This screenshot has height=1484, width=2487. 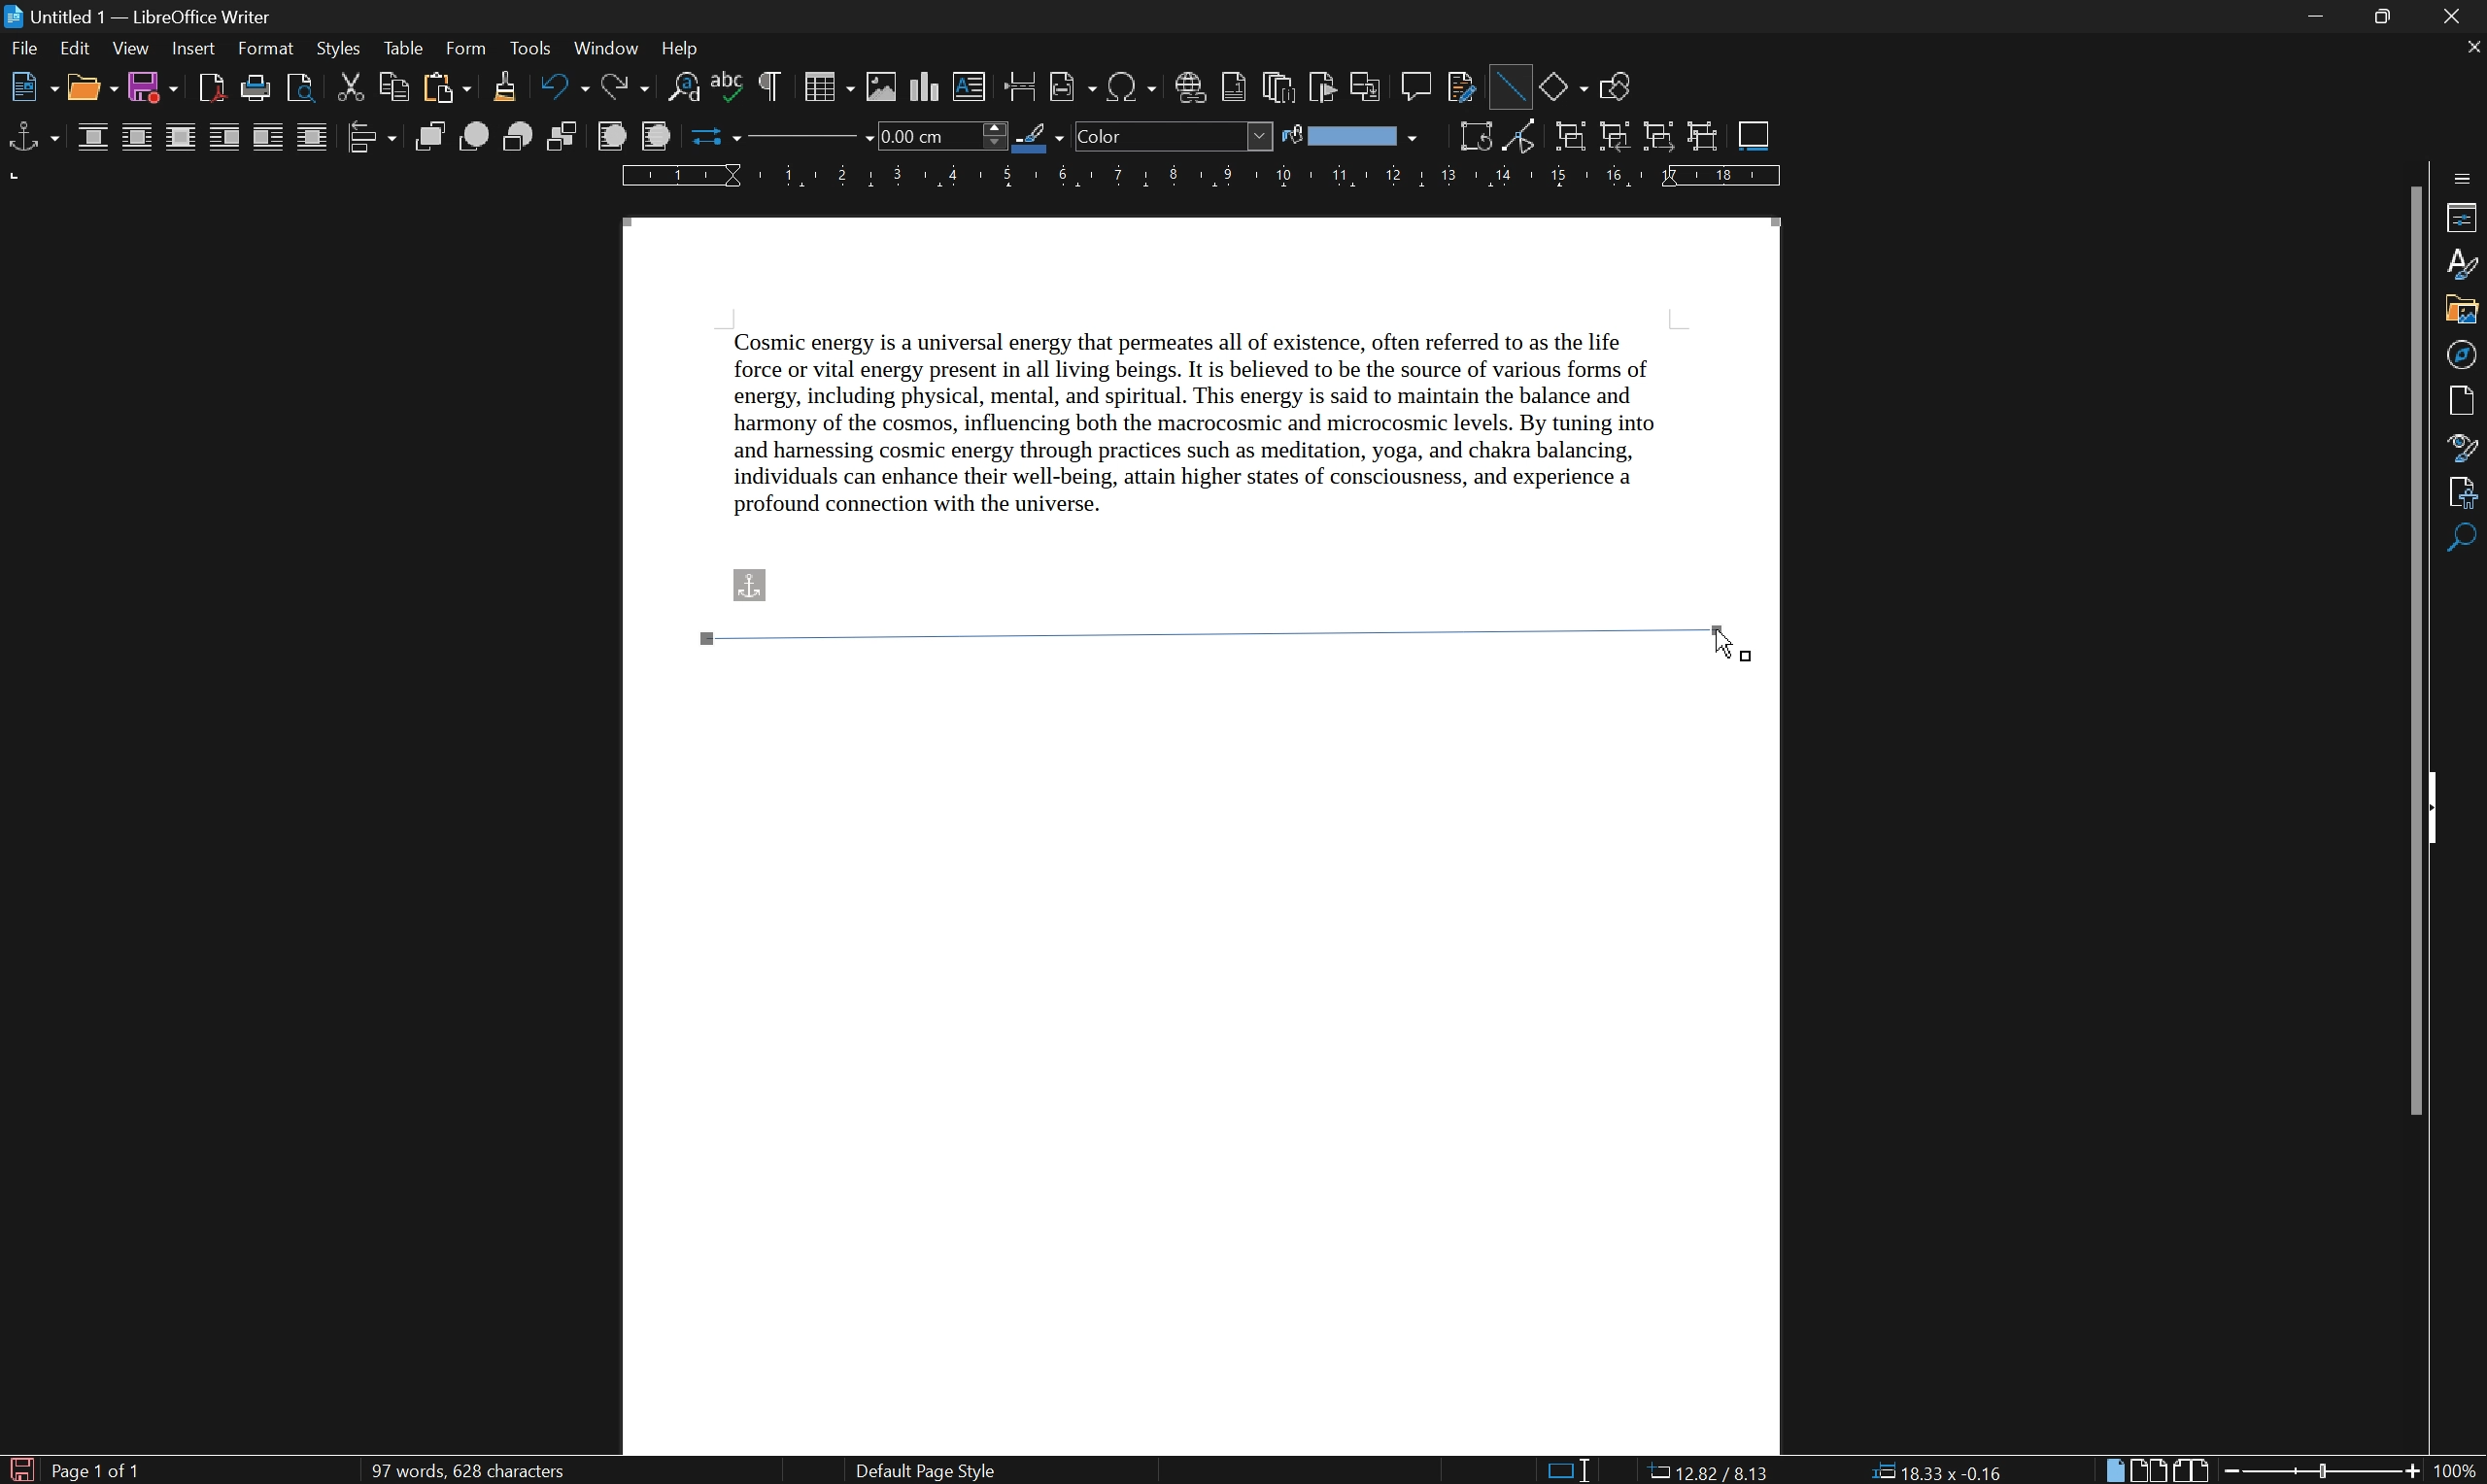 I want to click on redo, so click(x=630, y=88).